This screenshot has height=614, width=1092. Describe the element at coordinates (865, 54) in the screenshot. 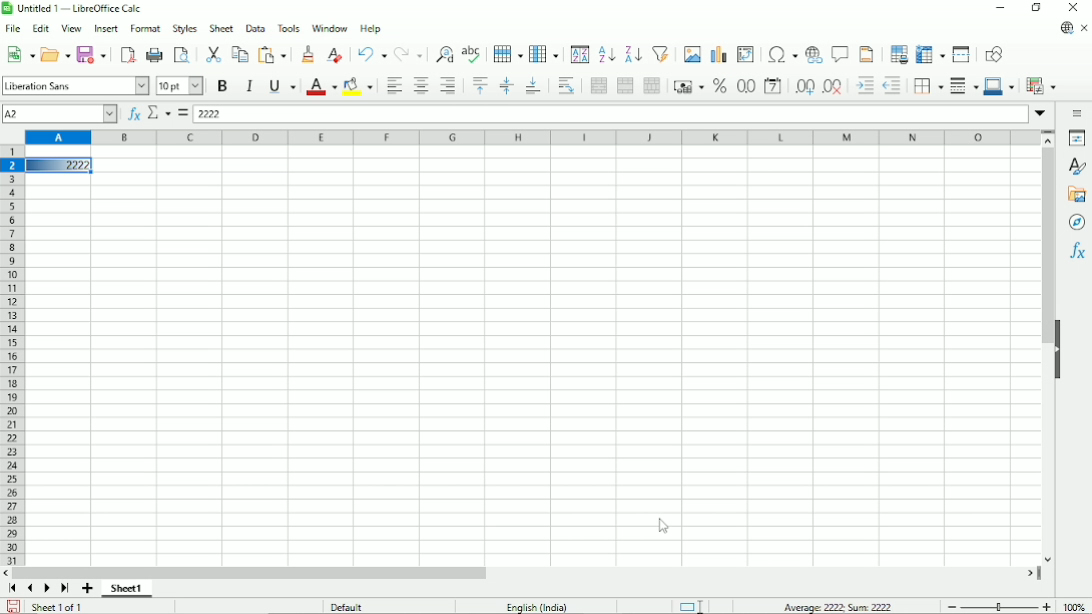

I see `Headers and footers` at that location.